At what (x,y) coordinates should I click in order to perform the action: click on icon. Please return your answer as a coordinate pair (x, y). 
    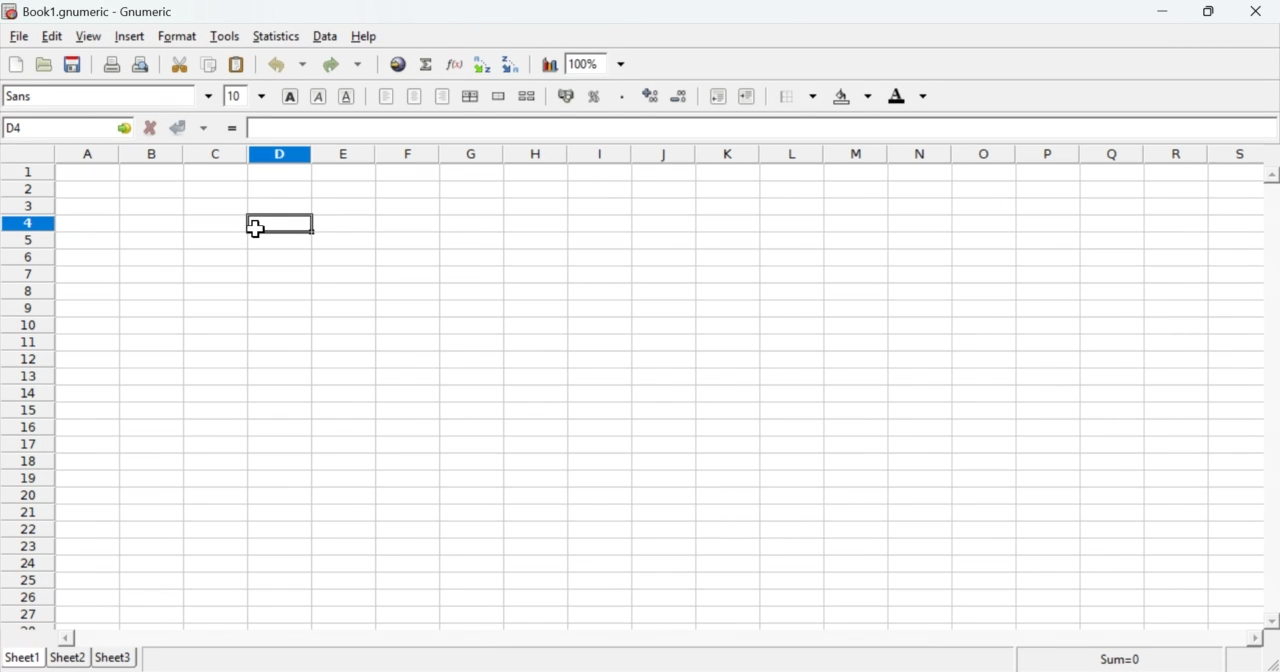
    Looking at the image, I should click on (10, 11).